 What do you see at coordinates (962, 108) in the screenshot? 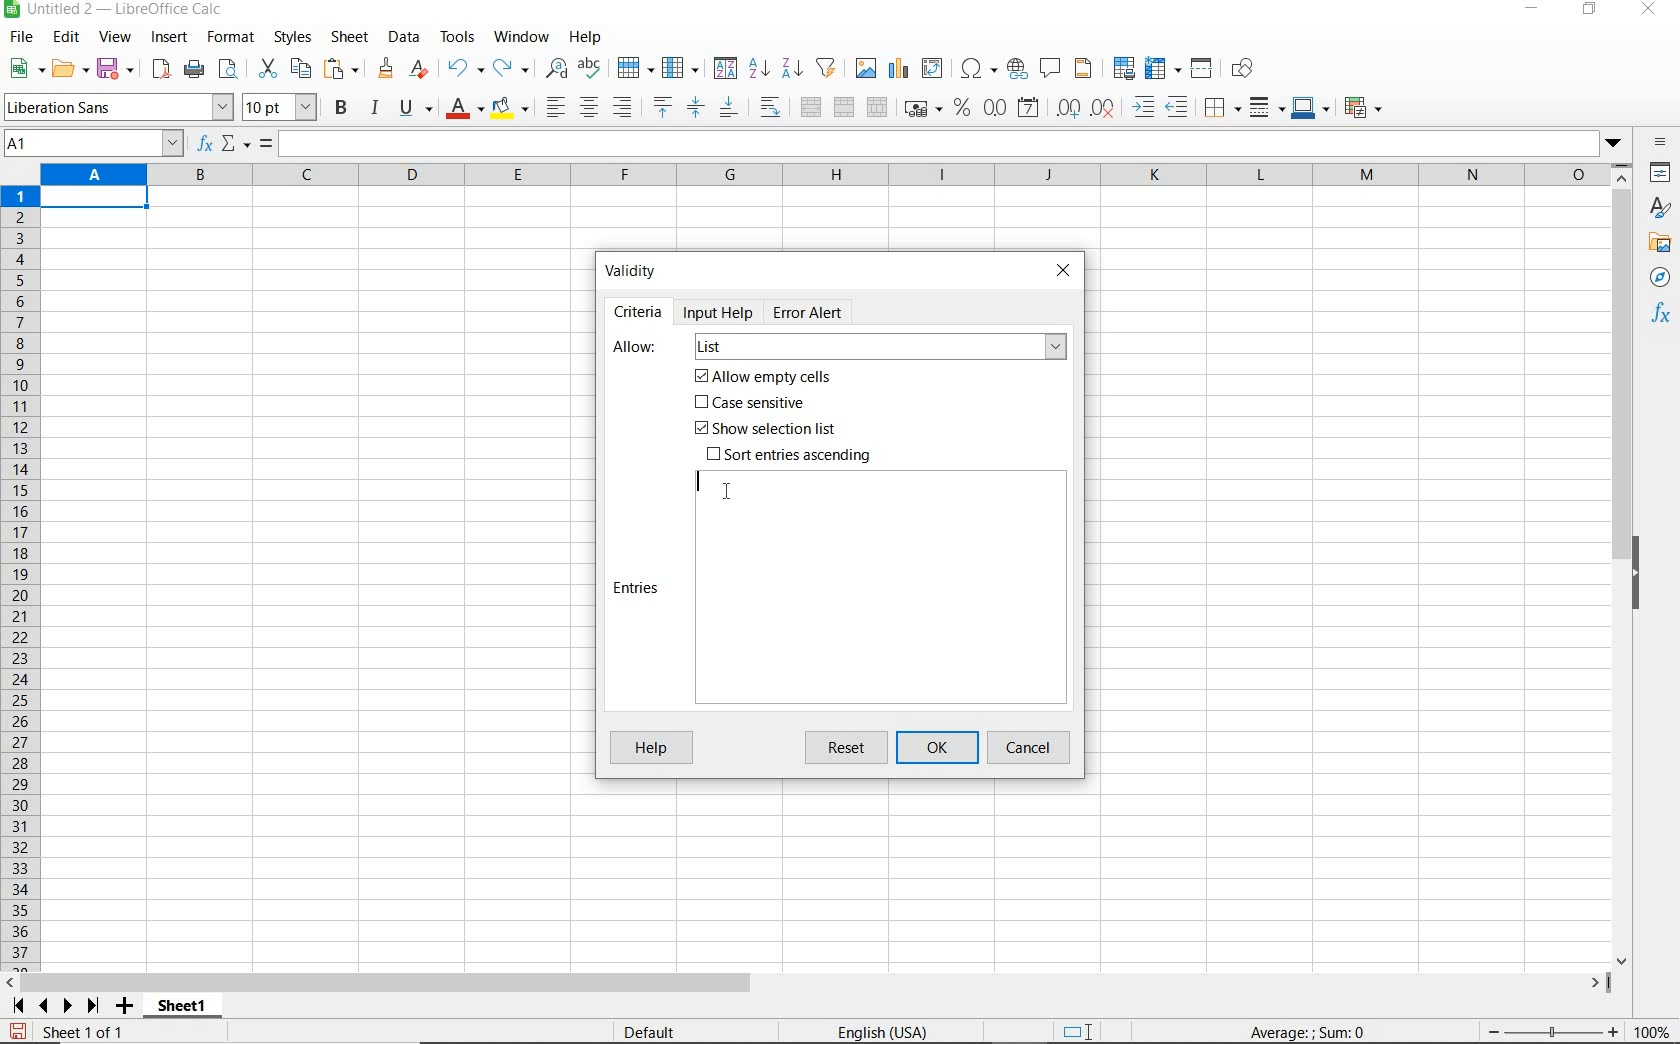
I see `format as percent` at bounding box center [962, 108].